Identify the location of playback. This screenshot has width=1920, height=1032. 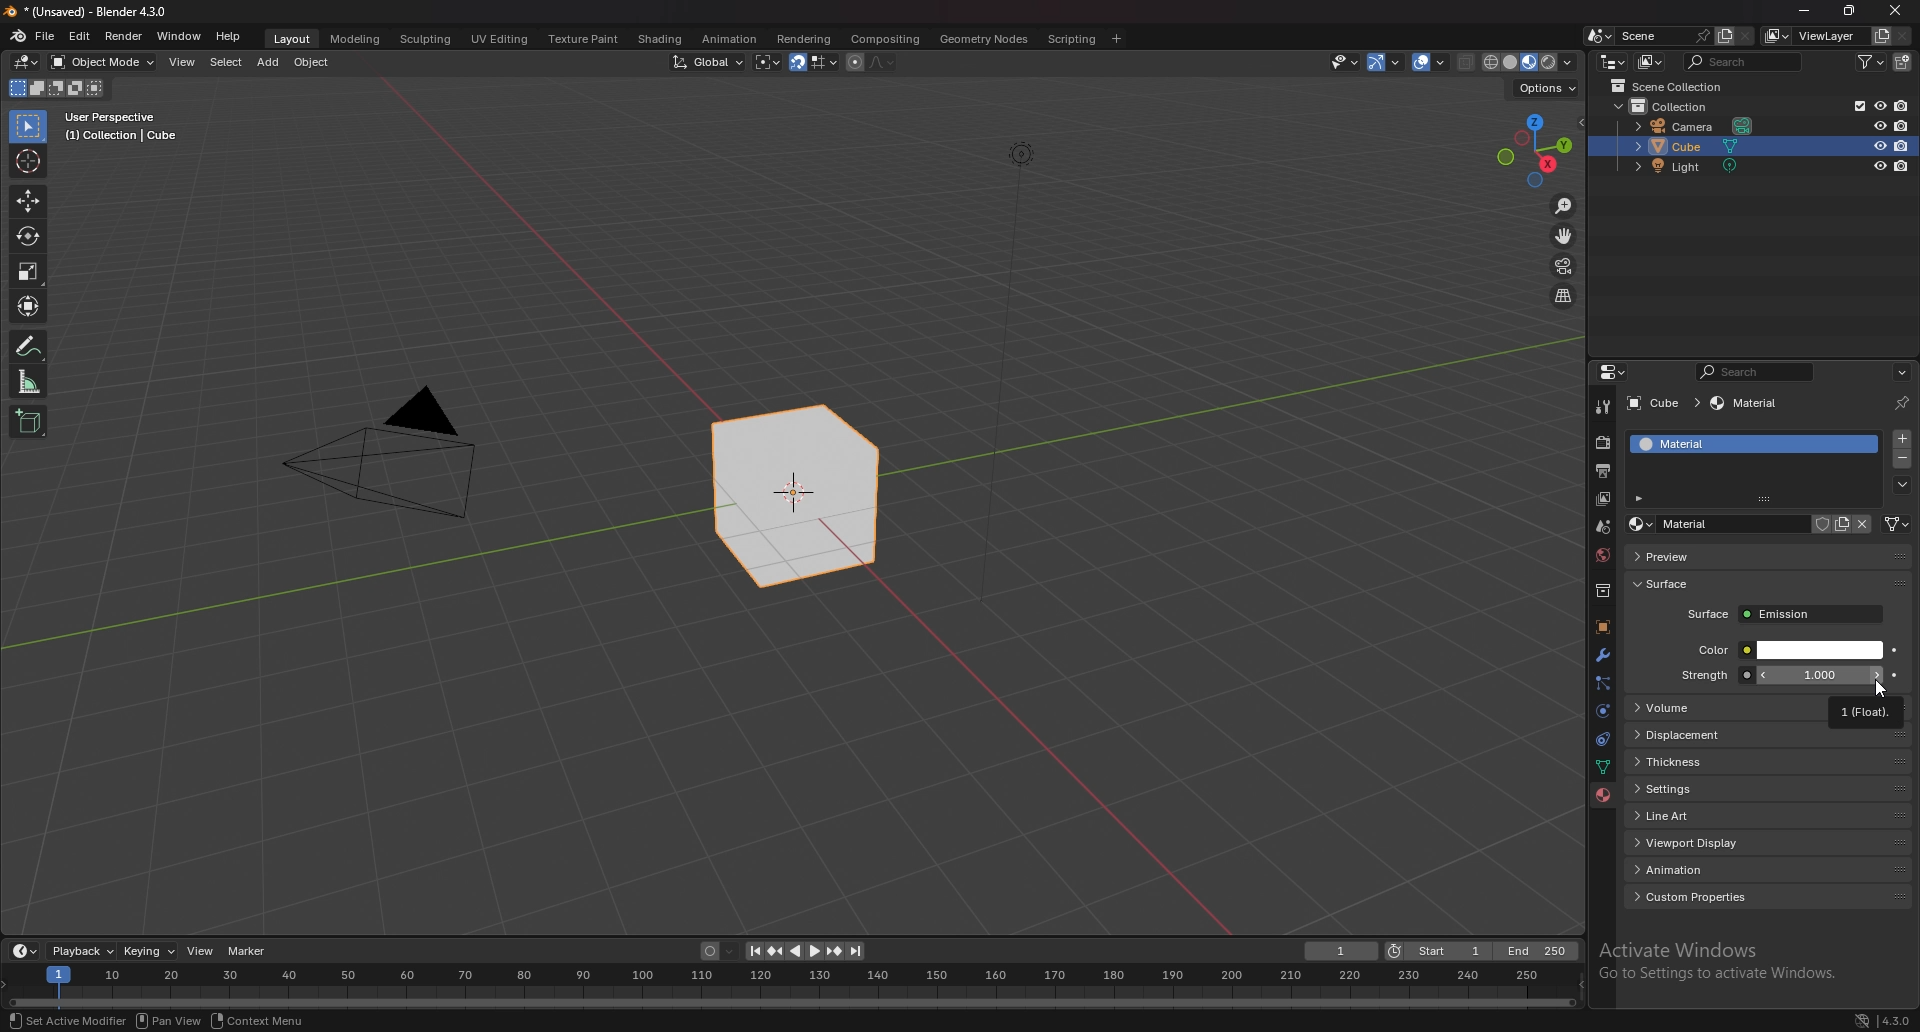
(84, 951).